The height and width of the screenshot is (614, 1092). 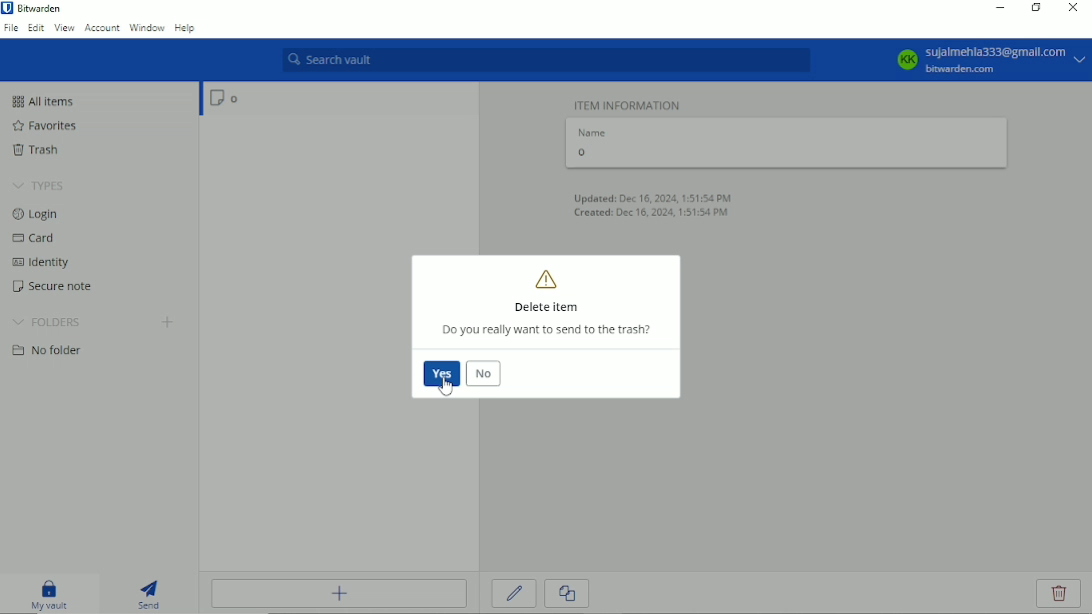 What do you see at coordinates (482, 374) in the screenshot?
I see `No` at bounding box center [482, 374].